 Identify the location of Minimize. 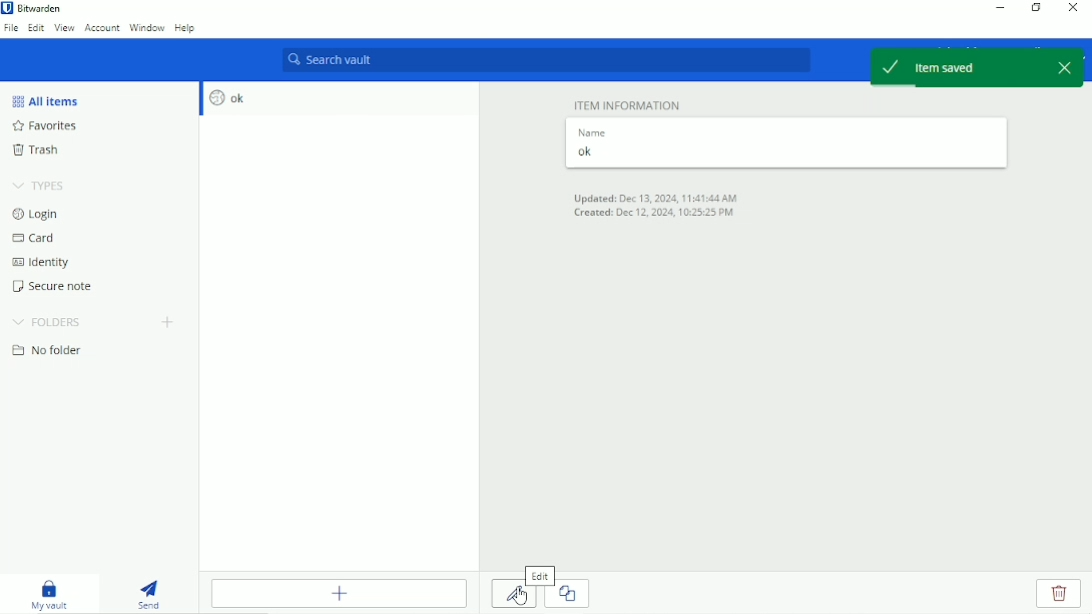
(1000, 8).